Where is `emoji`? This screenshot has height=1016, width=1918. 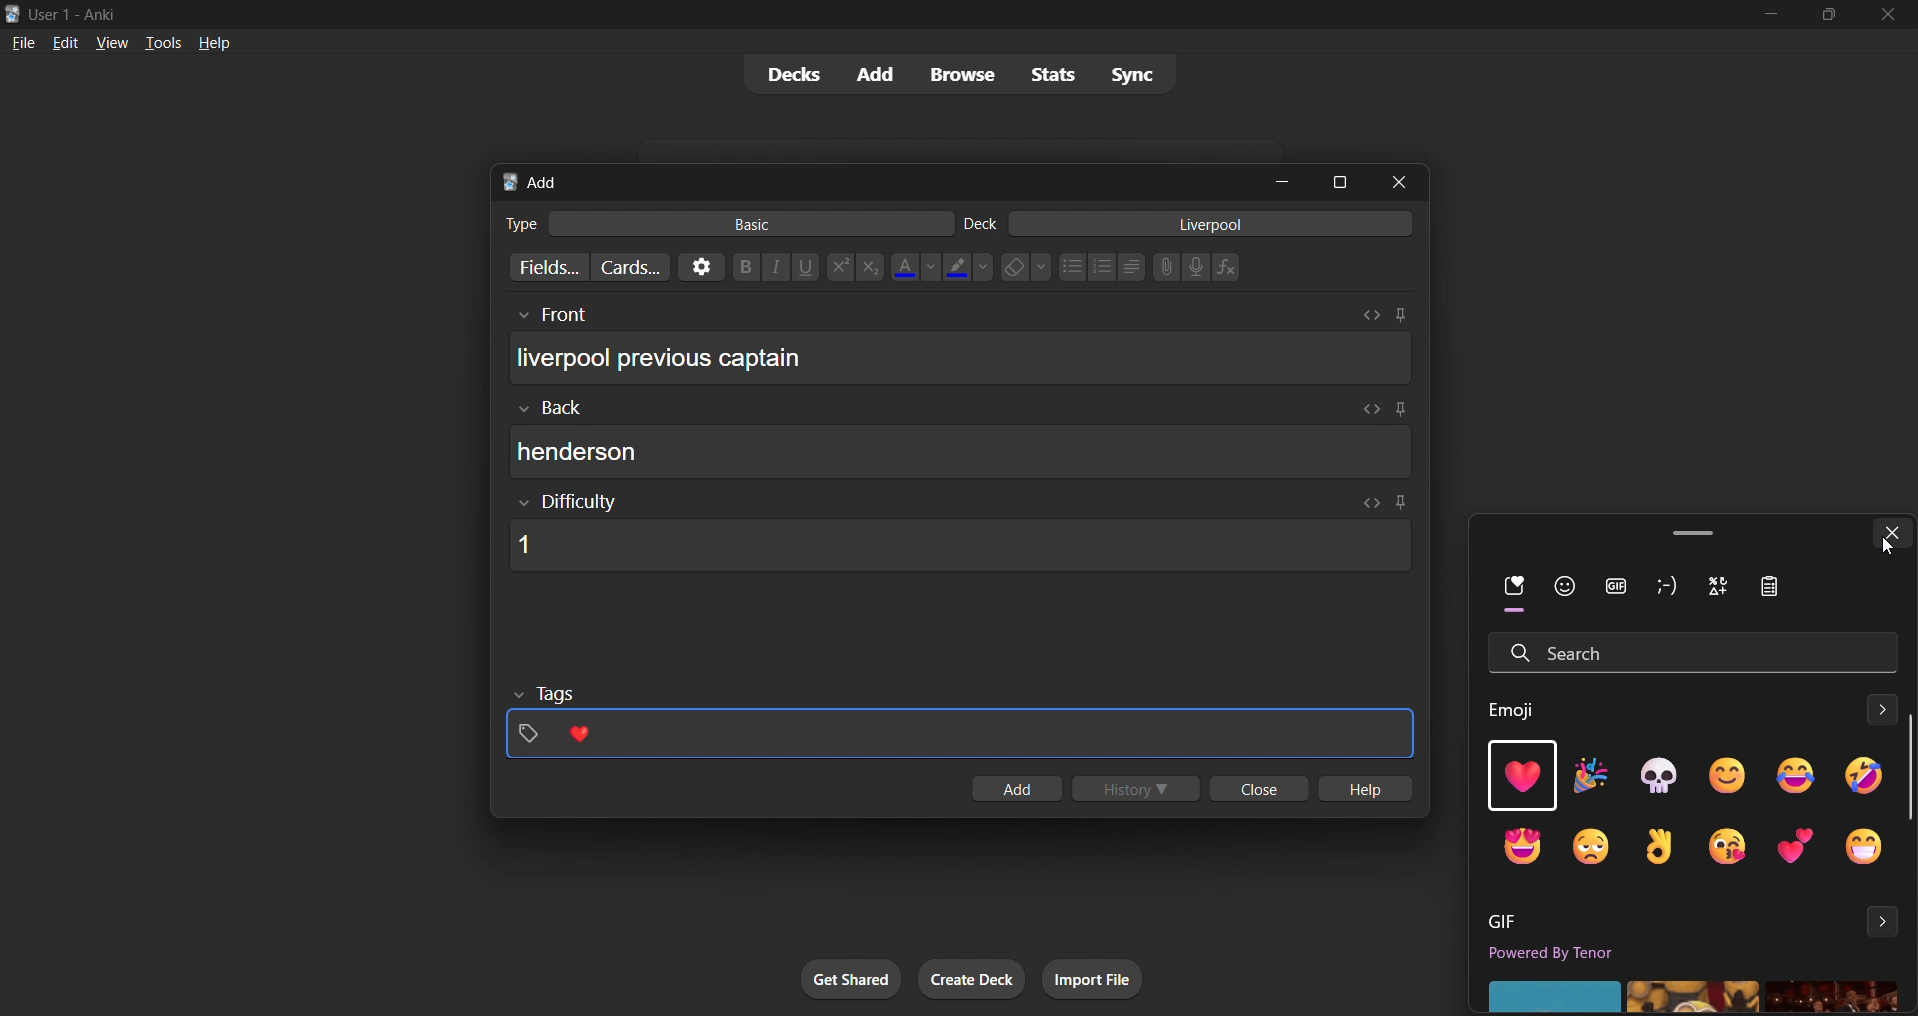 emoji is located at coordinates (1731, 847).